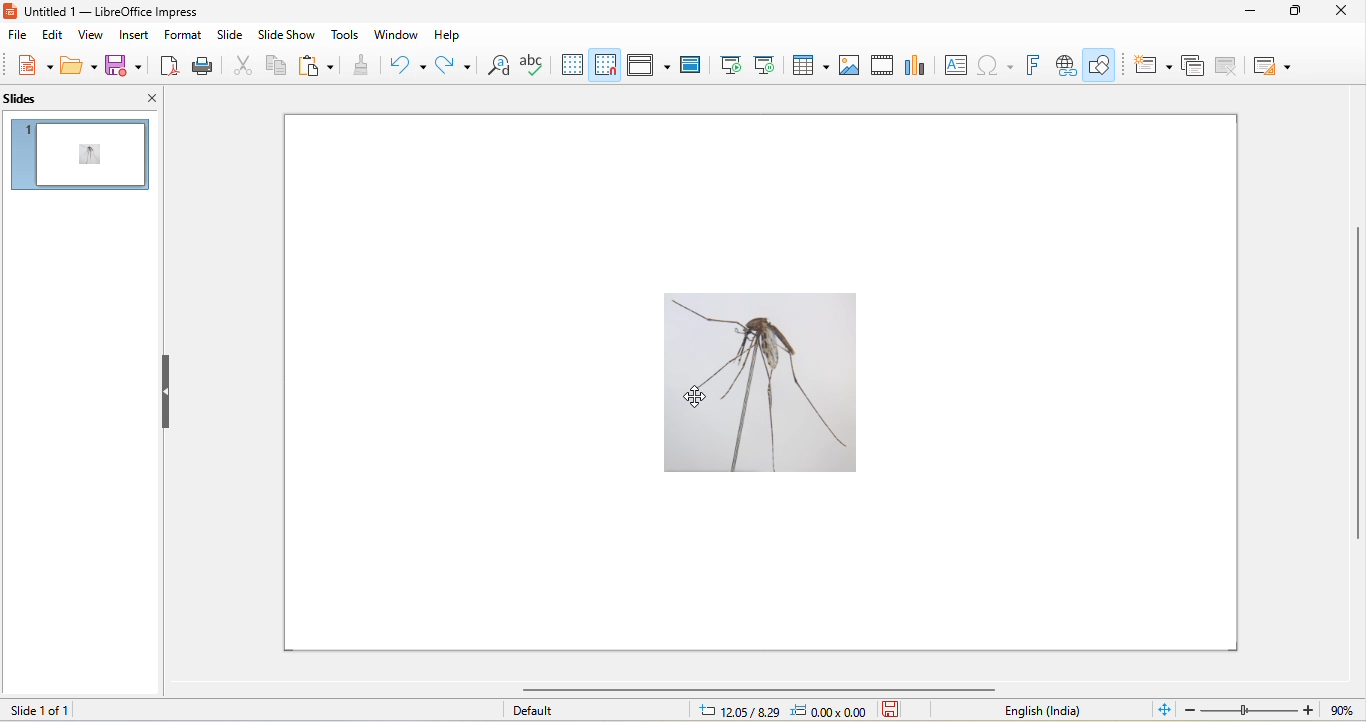  What do you see at coordinates (809, 64) in the screenshot?
I see `table` at bounding box center [809, 64].